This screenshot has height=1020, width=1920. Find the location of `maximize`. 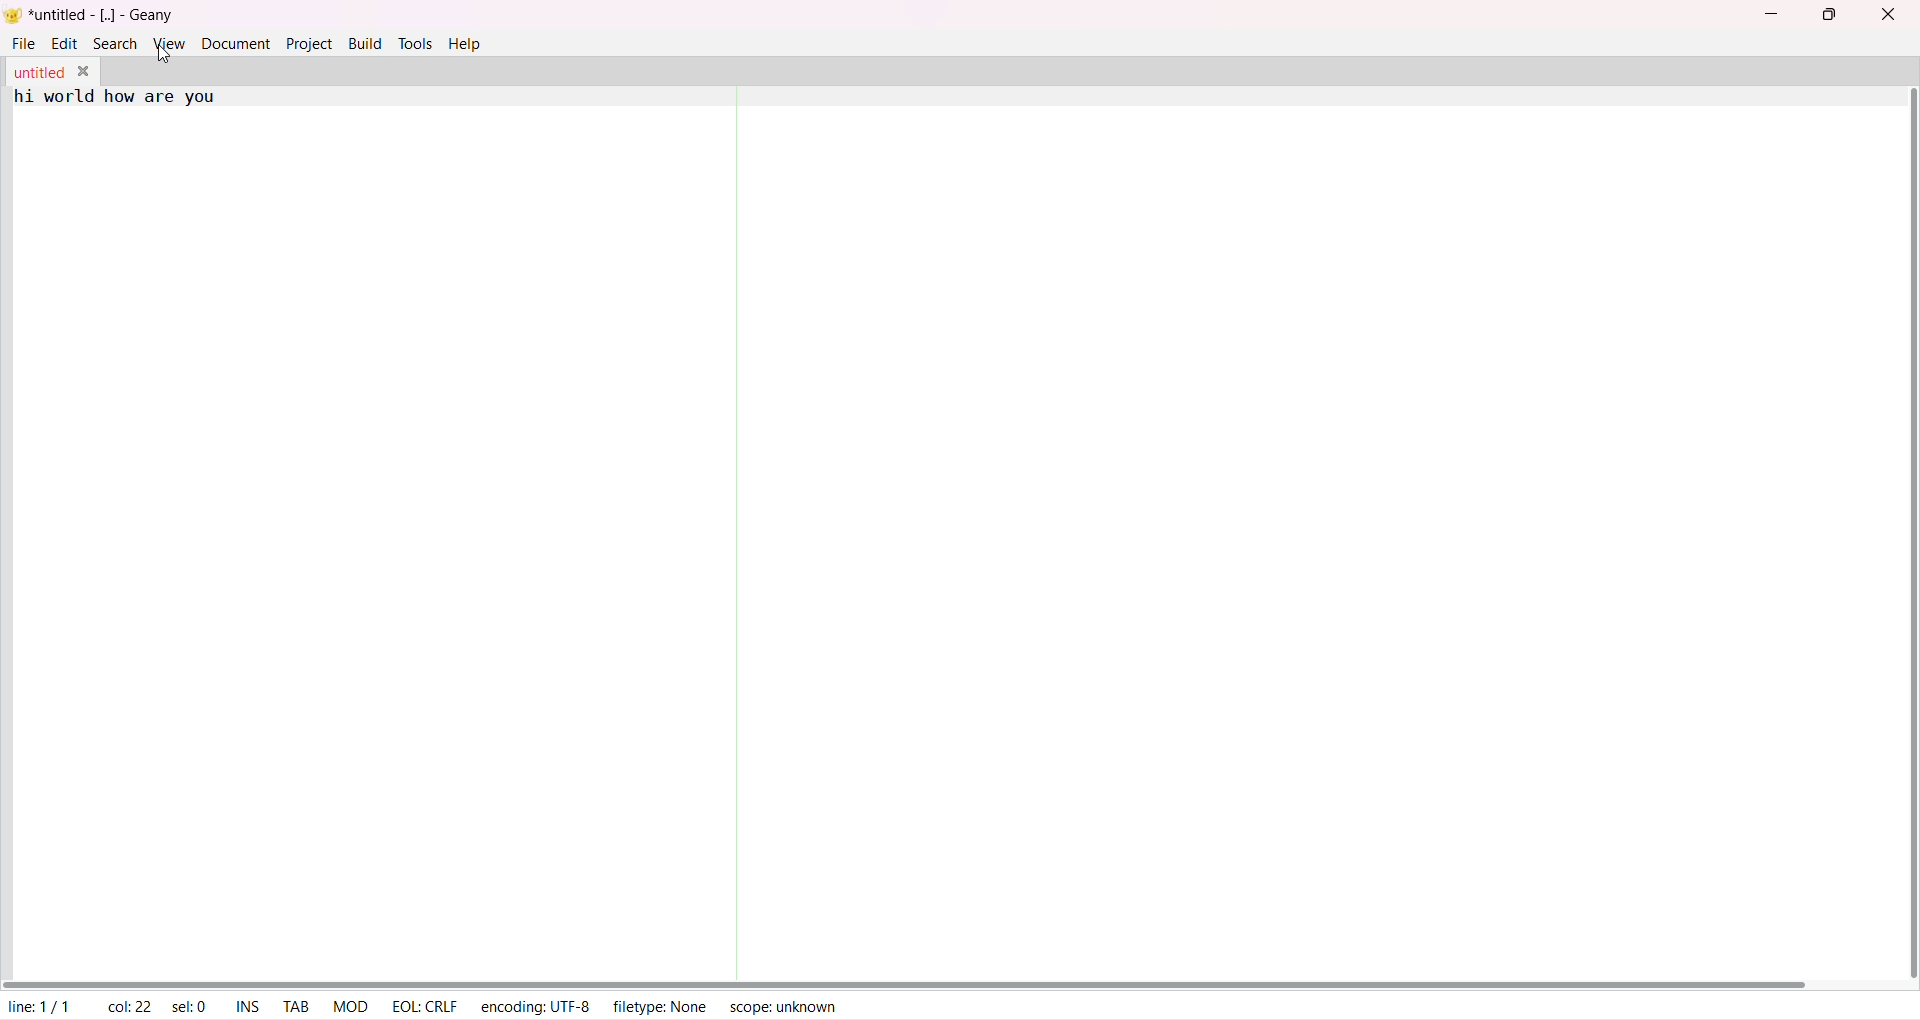

maximize is located at coordinates (1831, 15).